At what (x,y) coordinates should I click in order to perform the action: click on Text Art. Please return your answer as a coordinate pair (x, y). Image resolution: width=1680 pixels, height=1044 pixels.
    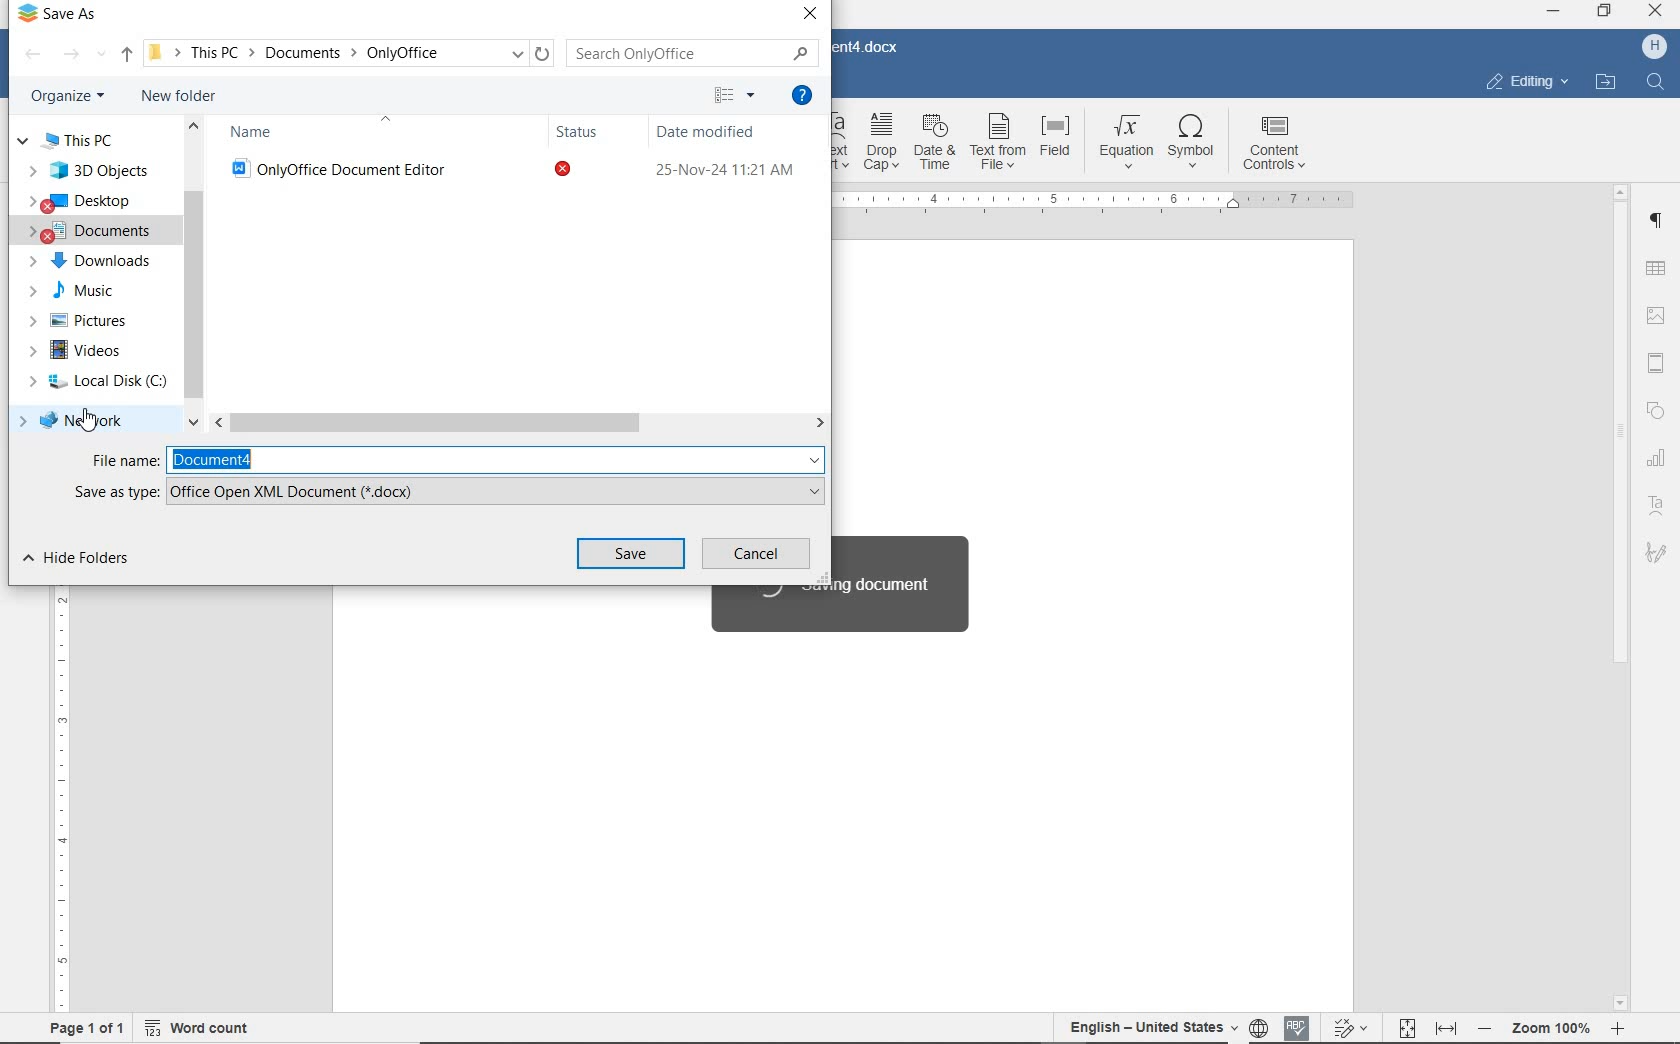
    Looking at the image, I should click on (840, 139).